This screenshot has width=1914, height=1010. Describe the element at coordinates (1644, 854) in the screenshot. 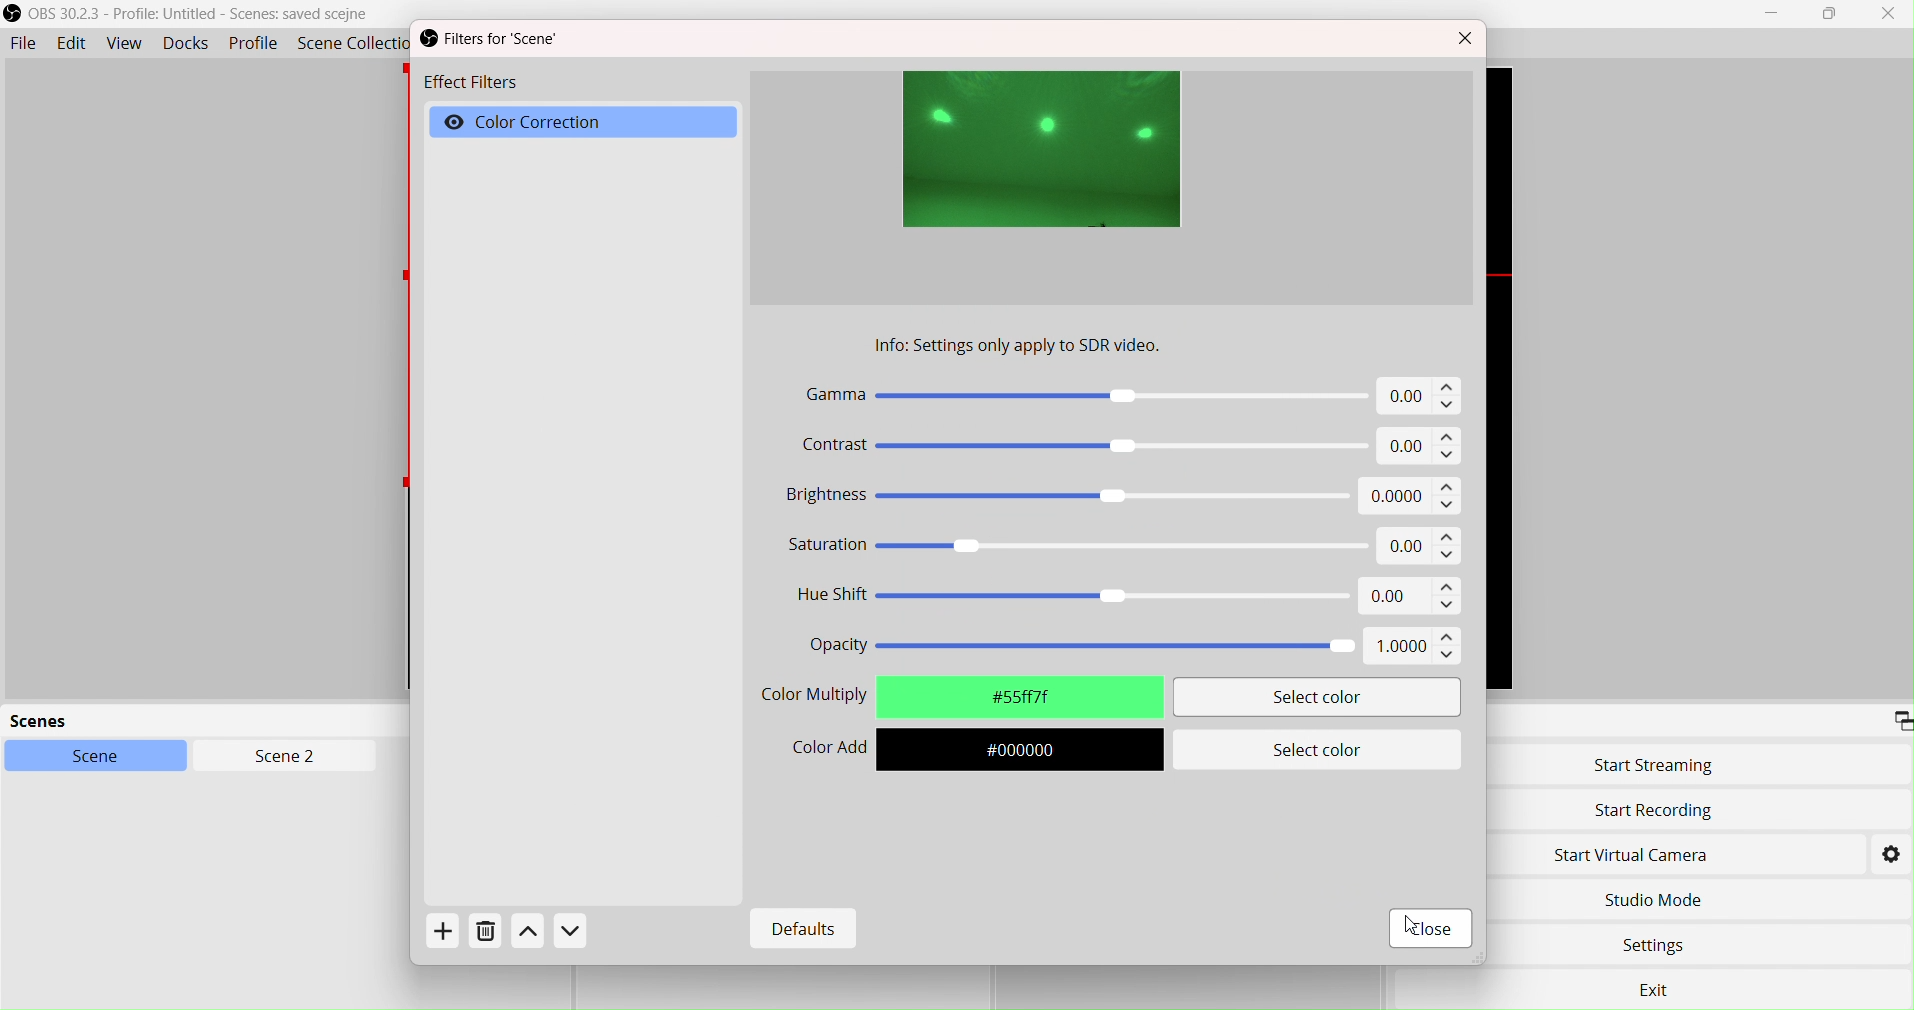

I see `Start Virtual Camera` at that location.